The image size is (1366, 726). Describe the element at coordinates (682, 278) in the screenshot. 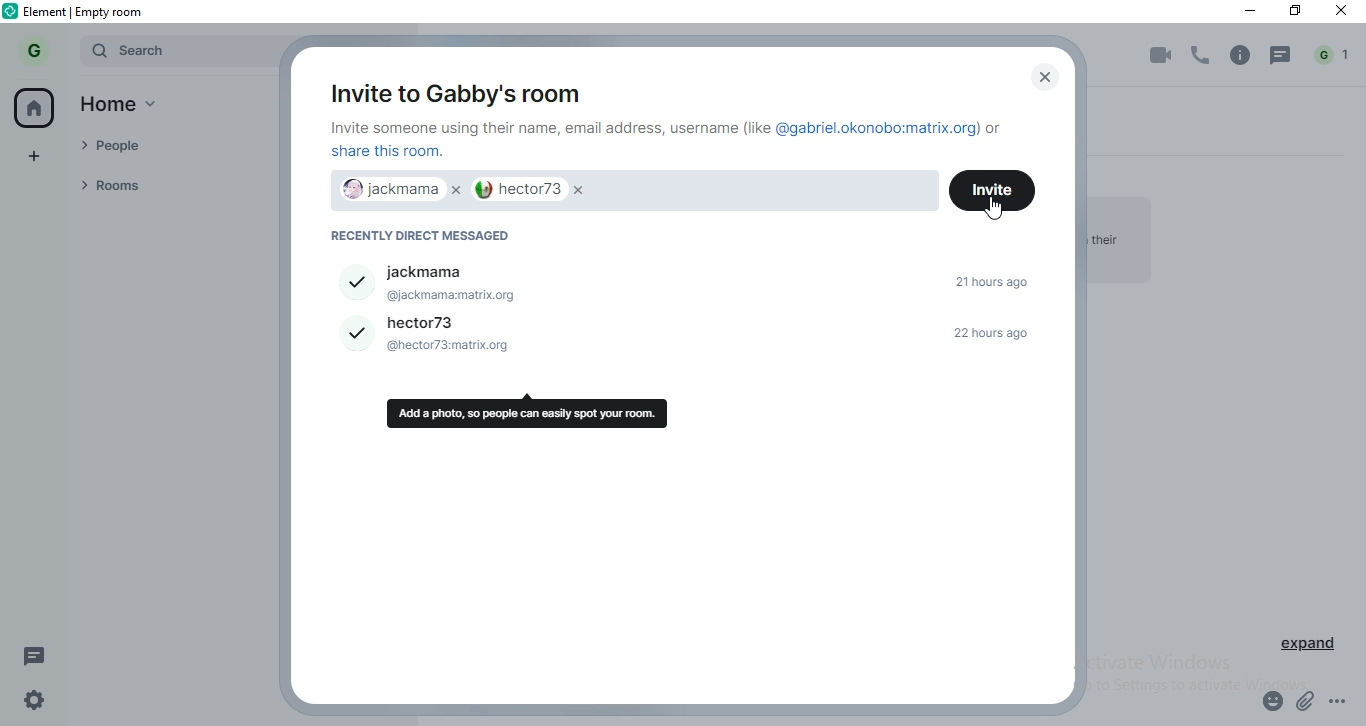

I see `jackmama` at that location.